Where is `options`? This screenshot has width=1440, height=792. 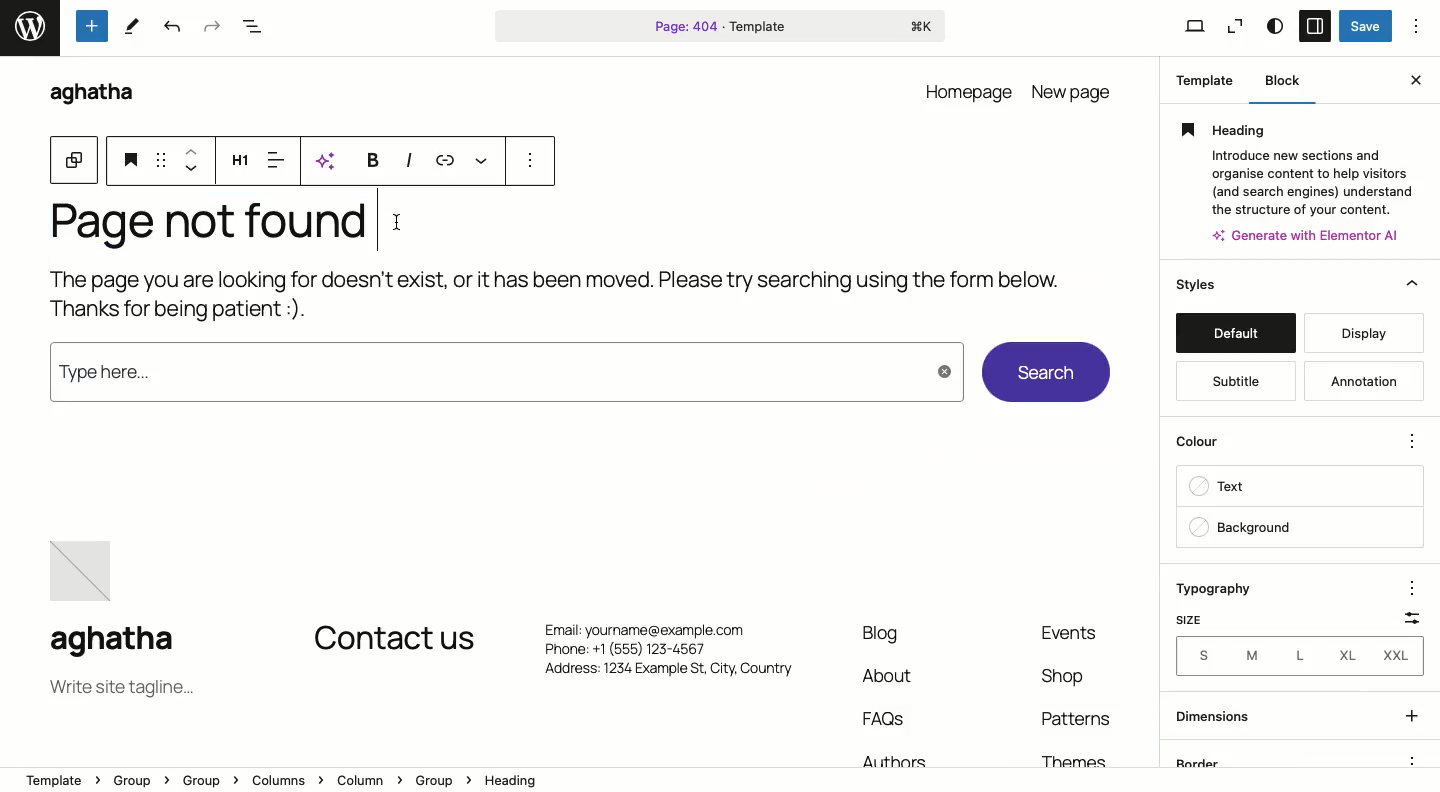 options is located at coordinates (1412, 760).